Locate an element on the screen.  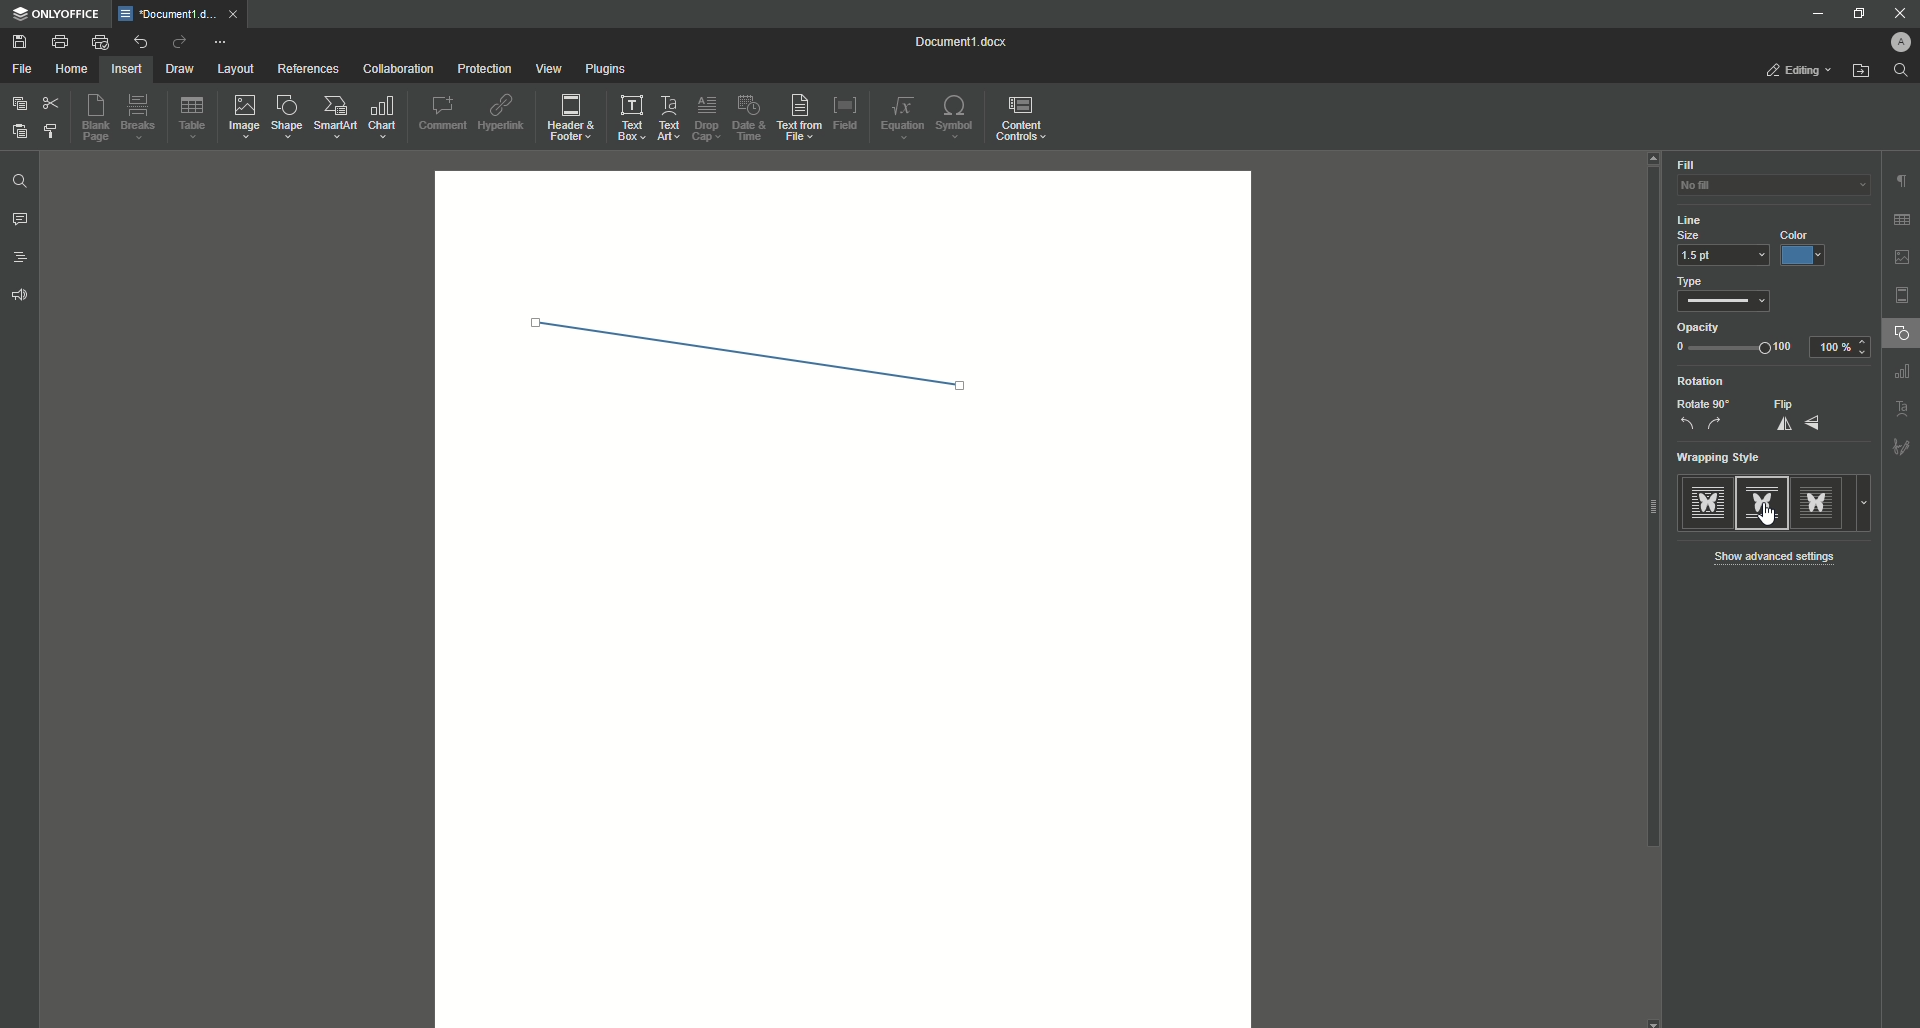
Comments is located at coordinates (20, 222).